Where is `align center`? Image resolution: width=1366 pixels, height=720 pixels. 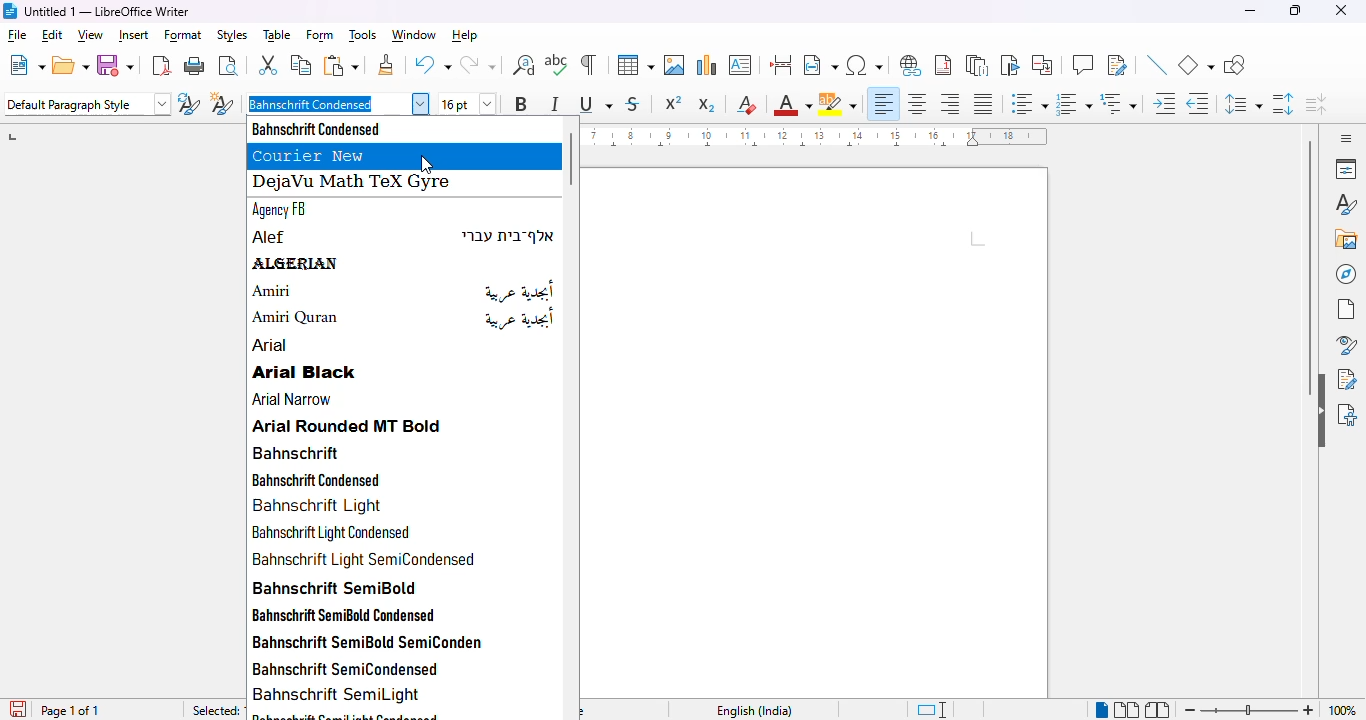 align center is located at coordinates (917, 103).